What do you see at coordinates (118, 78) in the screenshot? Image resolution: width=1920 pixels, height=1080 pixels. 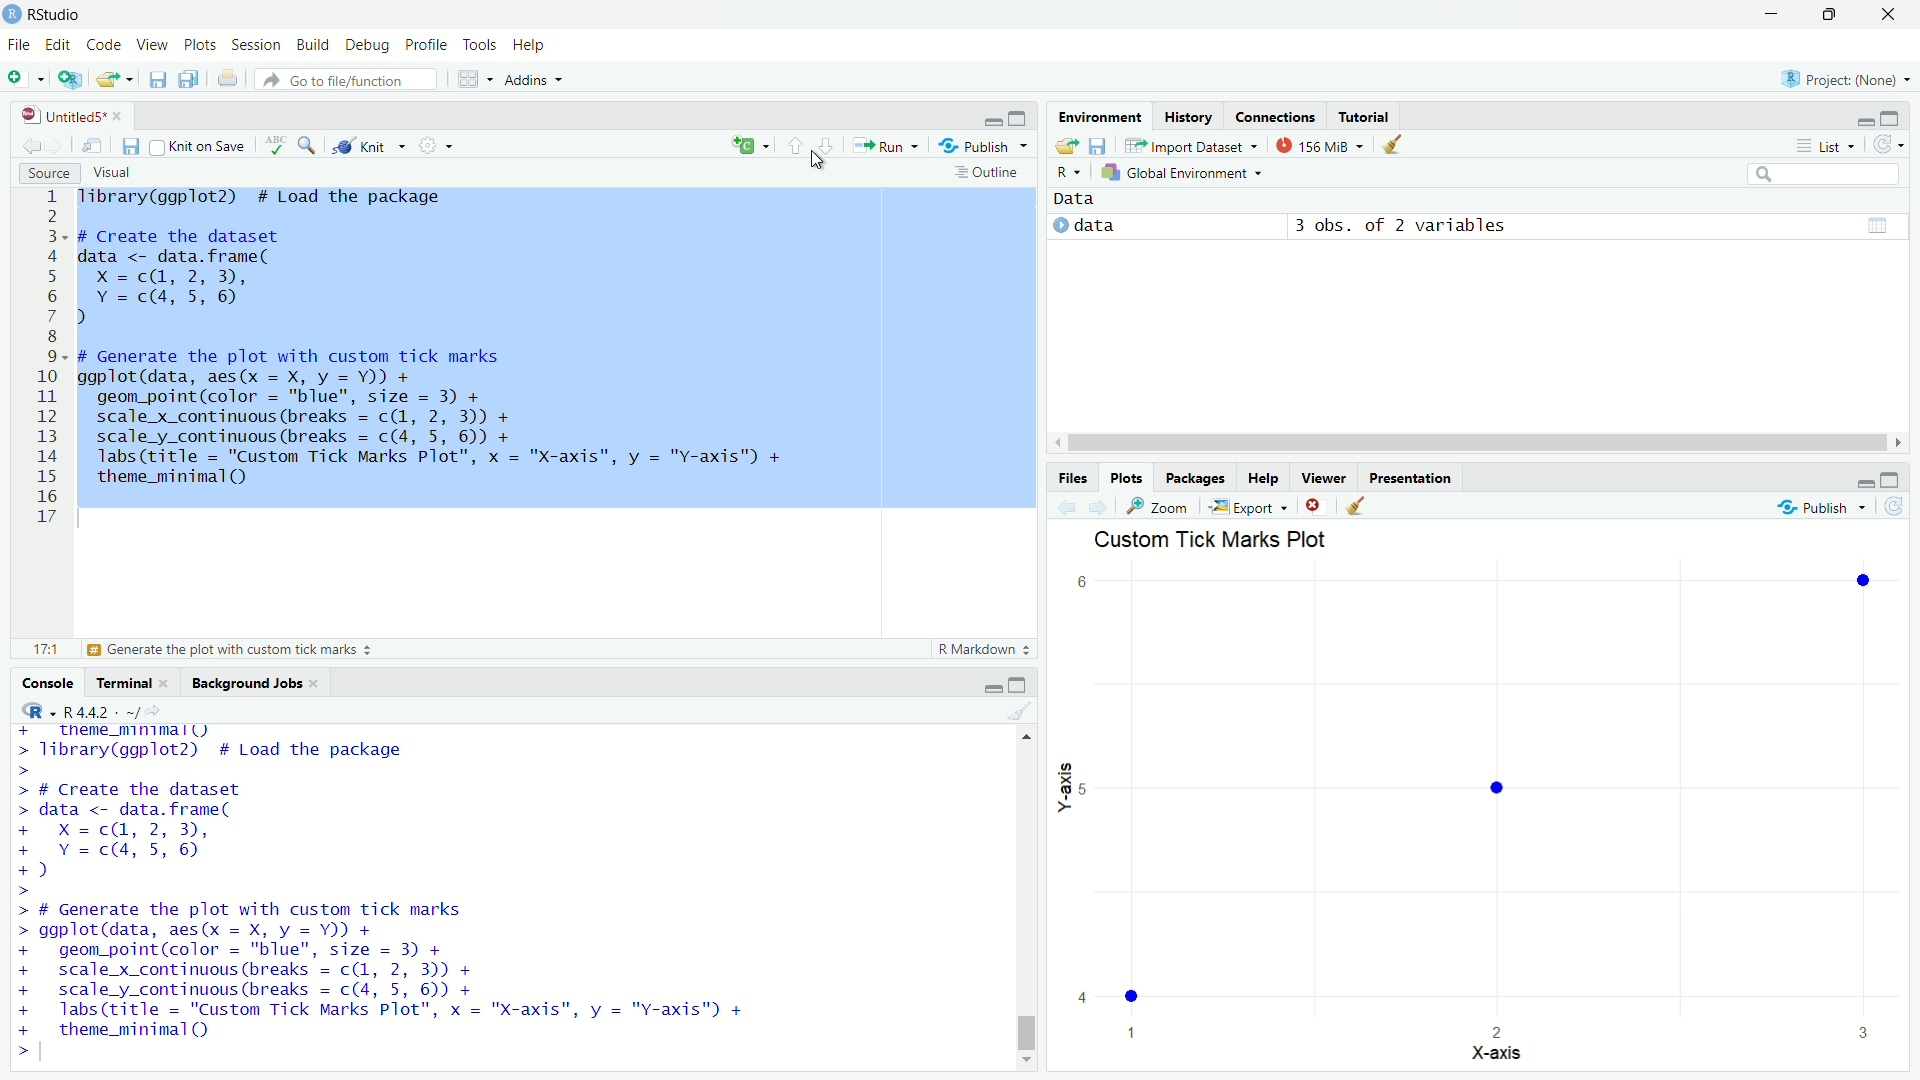 I see `open an existing file` at bounding box center [118, 78].